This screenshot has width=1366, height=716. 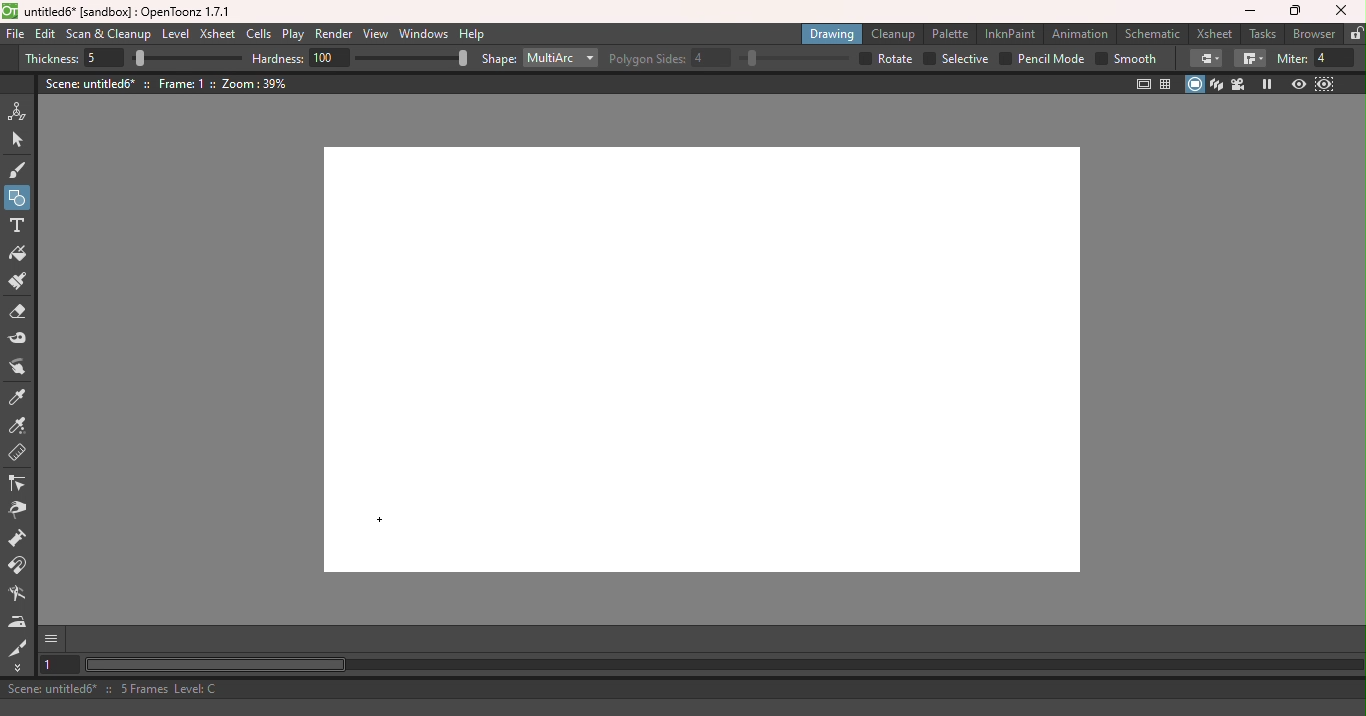 What do you see at coordinates (1248, 12) in the screenshot?
I see `Minimize` at bounding box center [1248, 12].